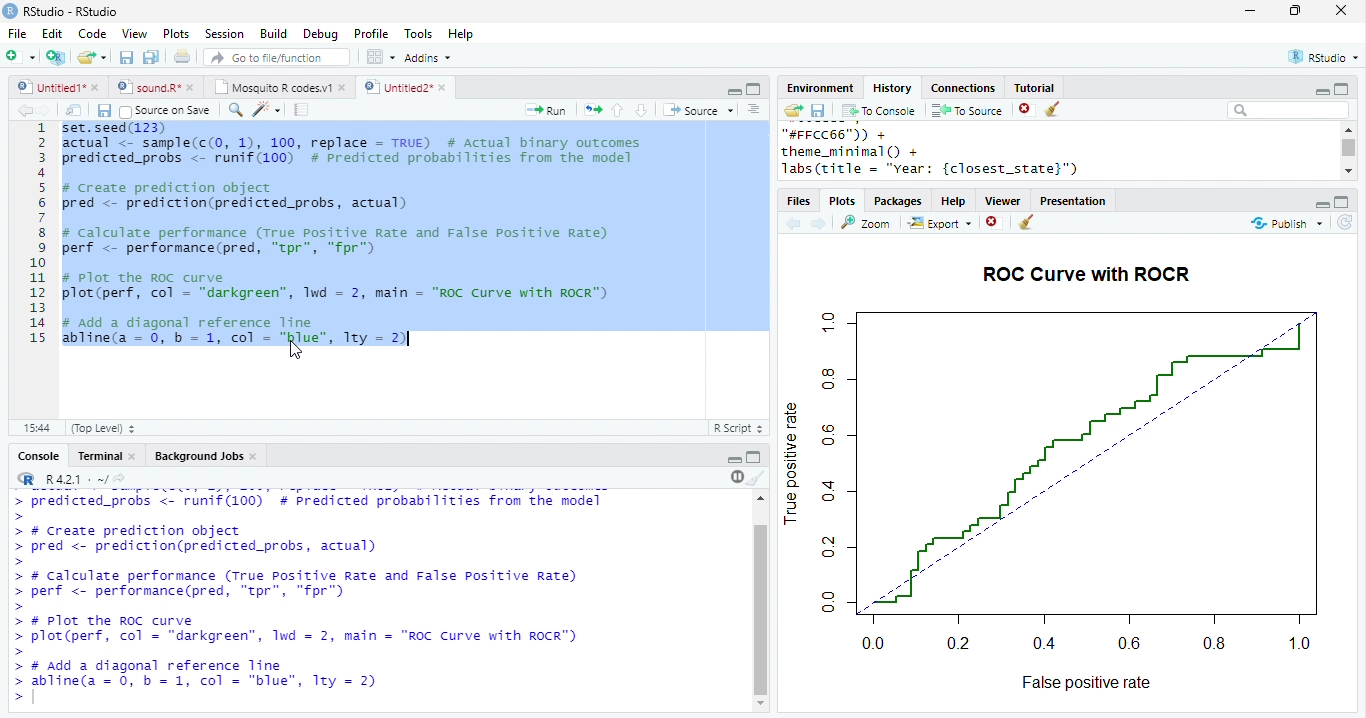 The image size is (1366, 718). I want to click on Help, so click(461, 35).